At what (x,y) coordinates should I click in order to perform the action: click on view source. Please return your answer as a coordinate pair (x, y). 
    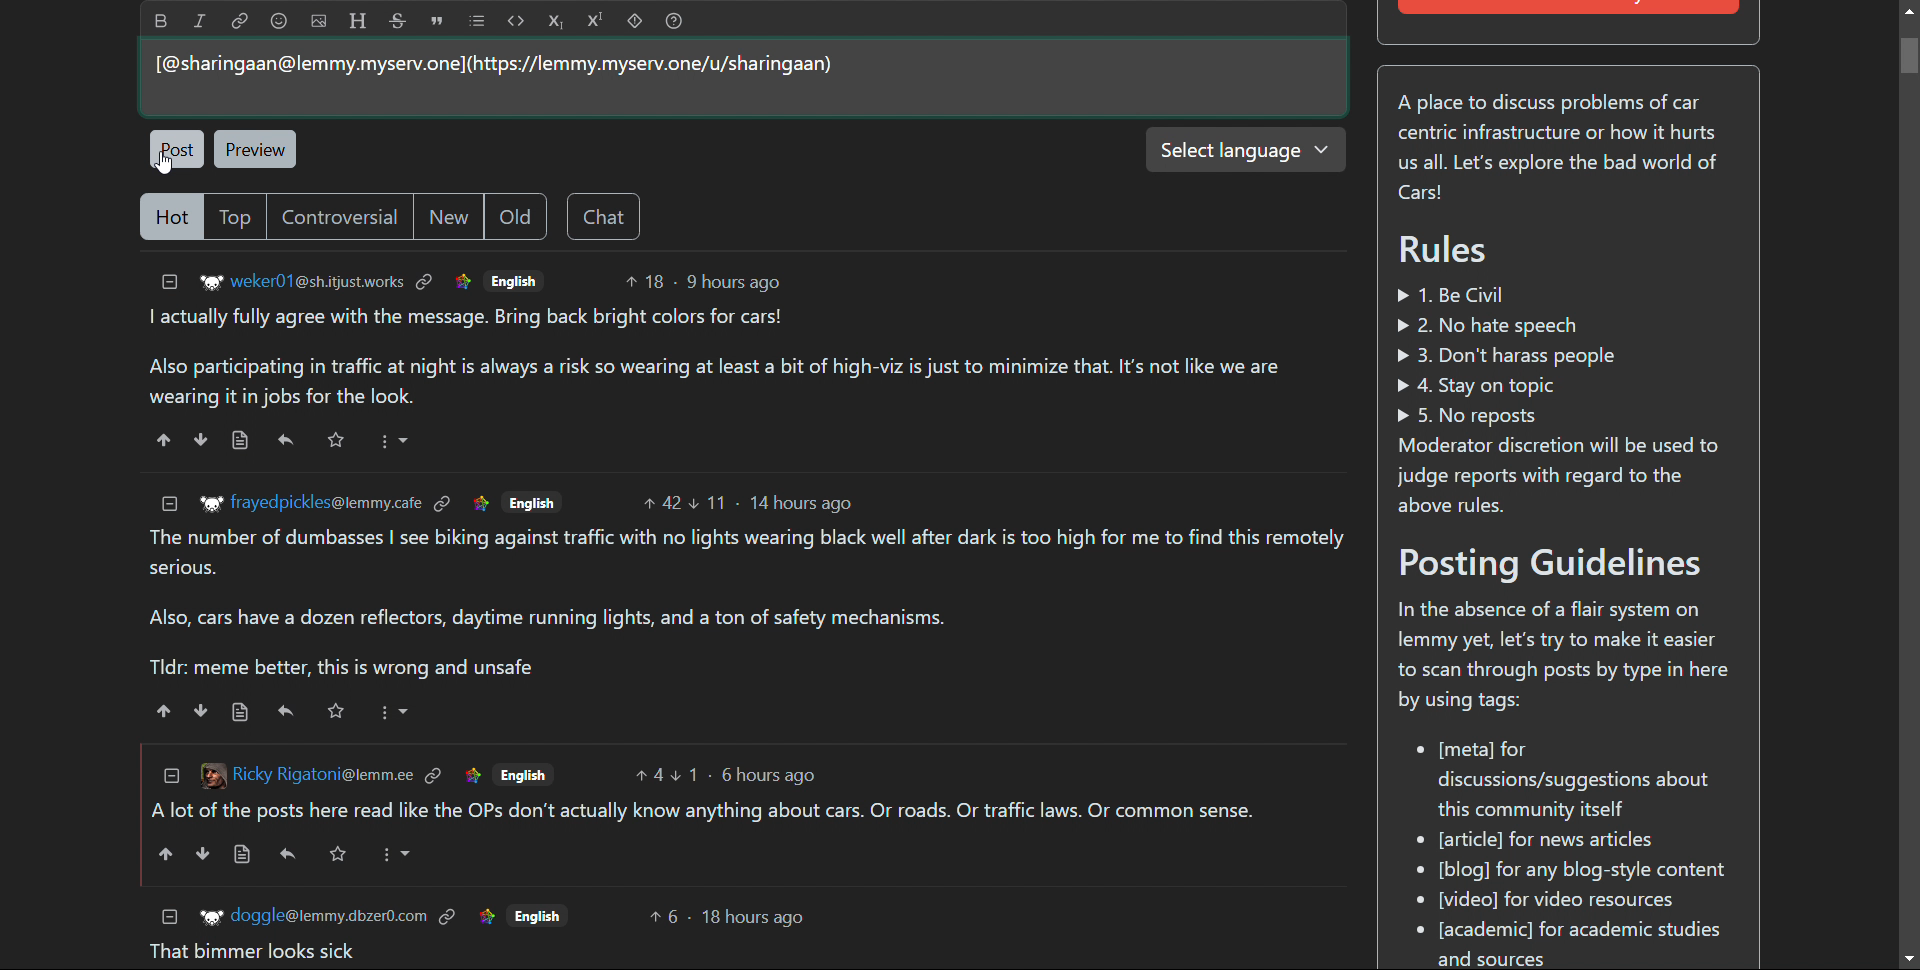
    Looking at the image, I should click on (243, 855).